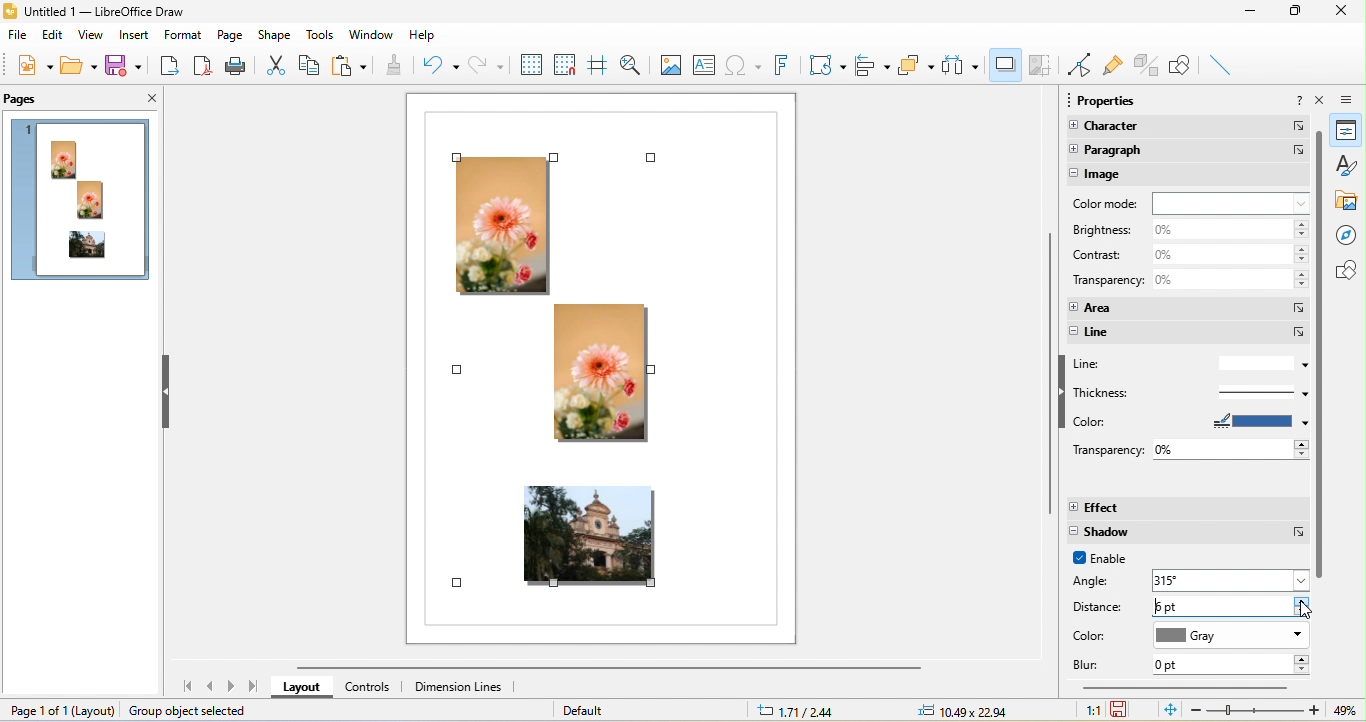 This screenshot has height=722, width=1366. Describe the element at coordinates (1190, 203) in the screenshot. I see `color mode` at that location.